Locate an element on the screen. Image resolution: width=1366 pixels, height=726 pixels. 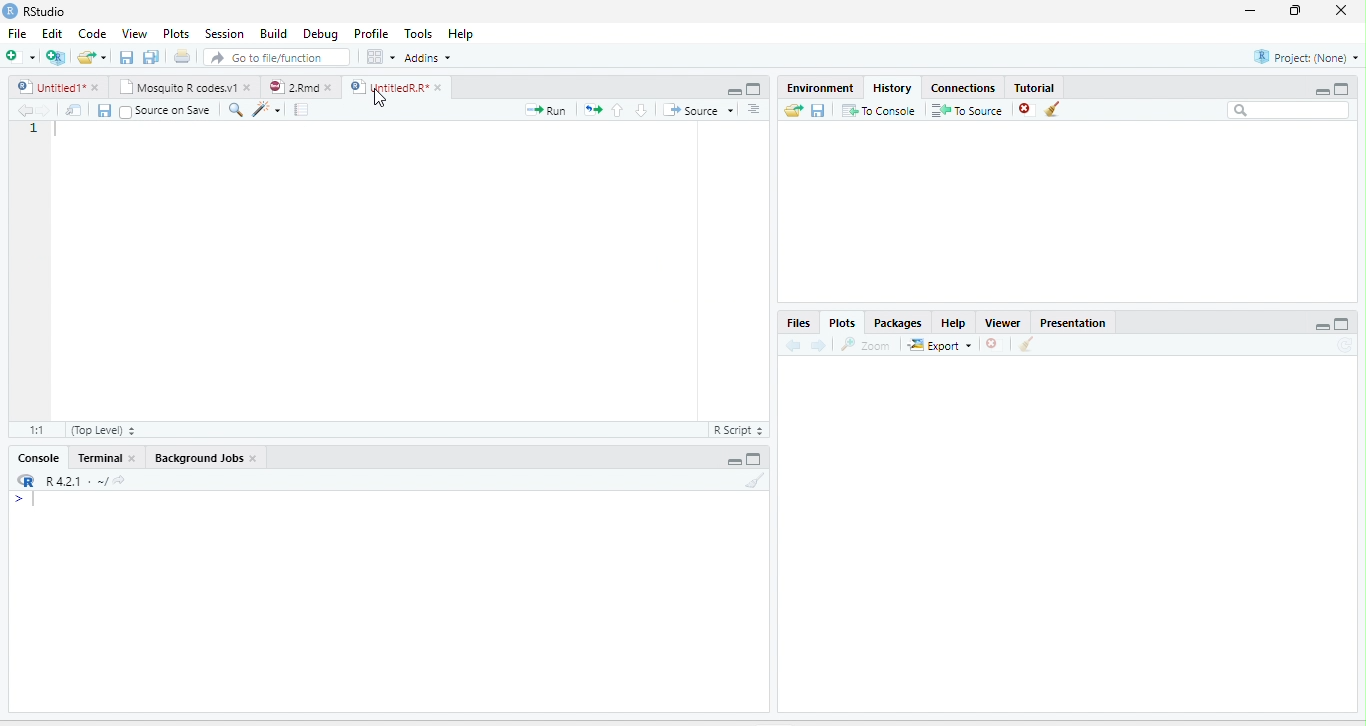
Re-run the previous code region is located at coordinates (592, 110).